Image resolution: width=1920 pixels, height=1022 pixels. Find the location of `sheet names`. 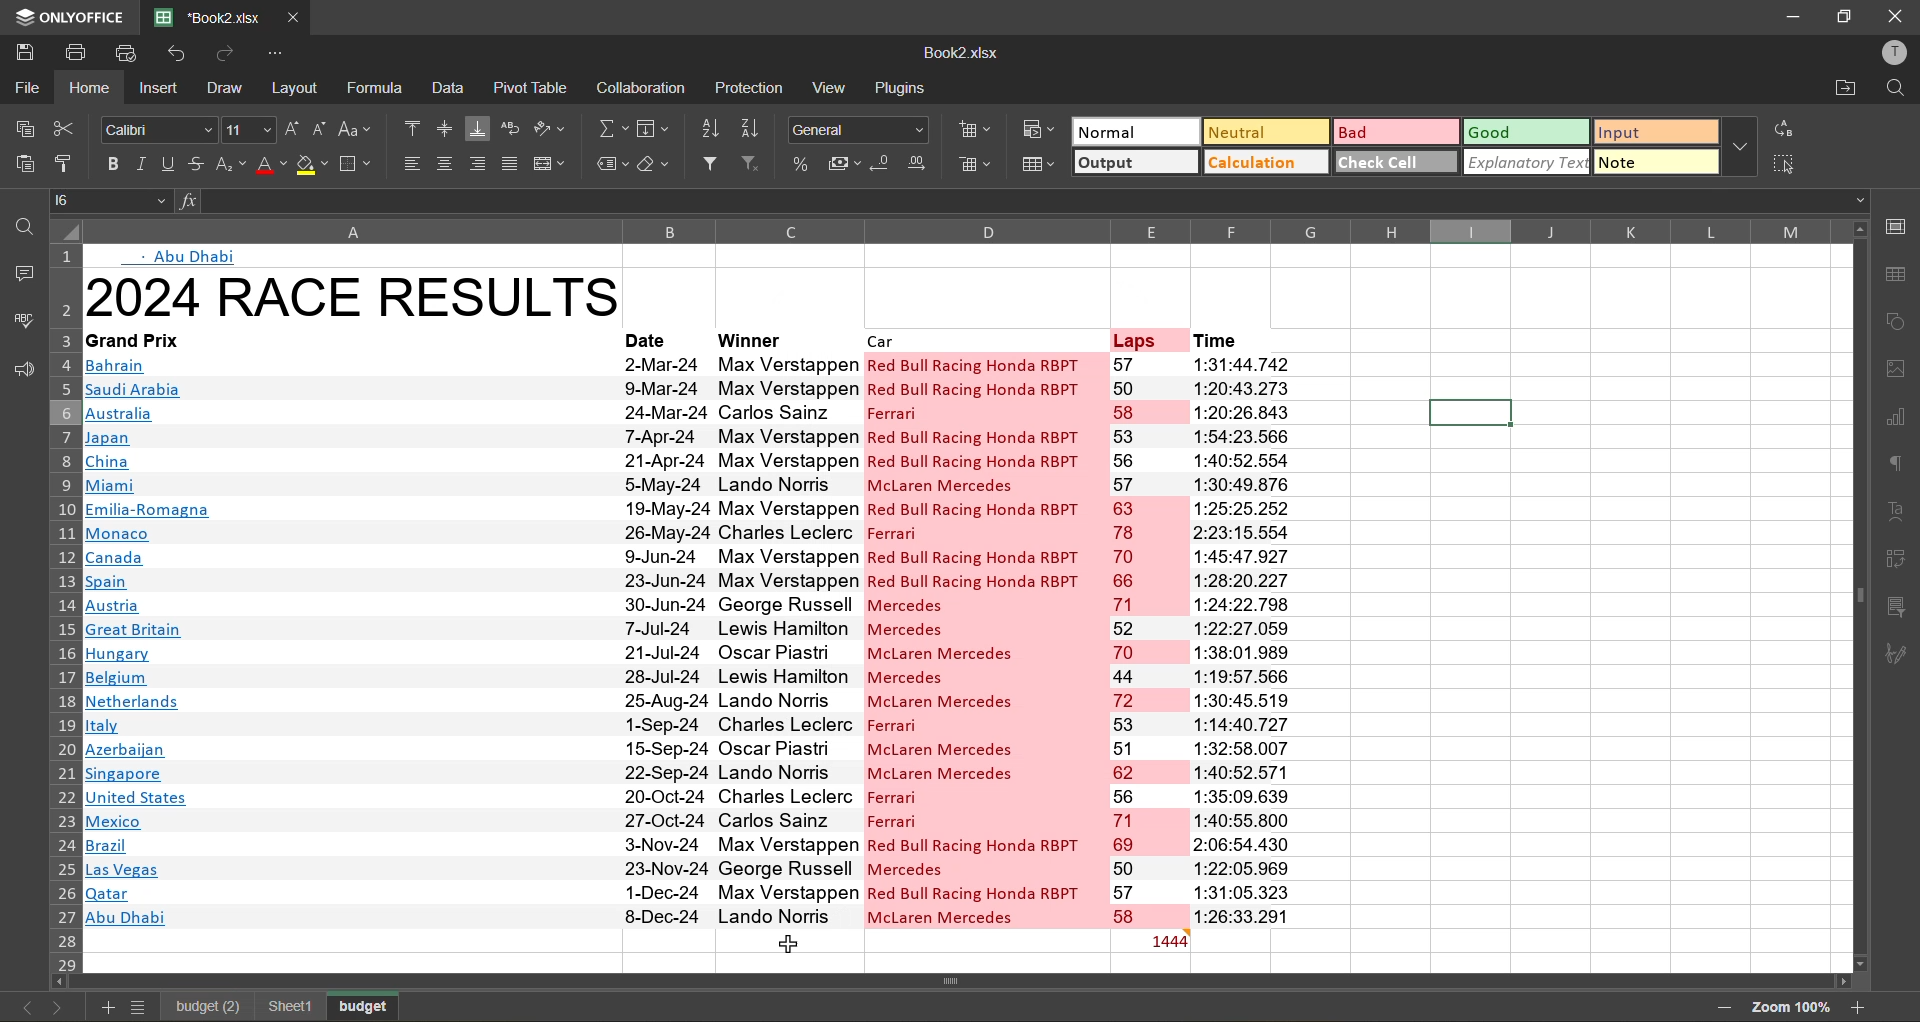

sheet names is located at coordinates (200, 1004).